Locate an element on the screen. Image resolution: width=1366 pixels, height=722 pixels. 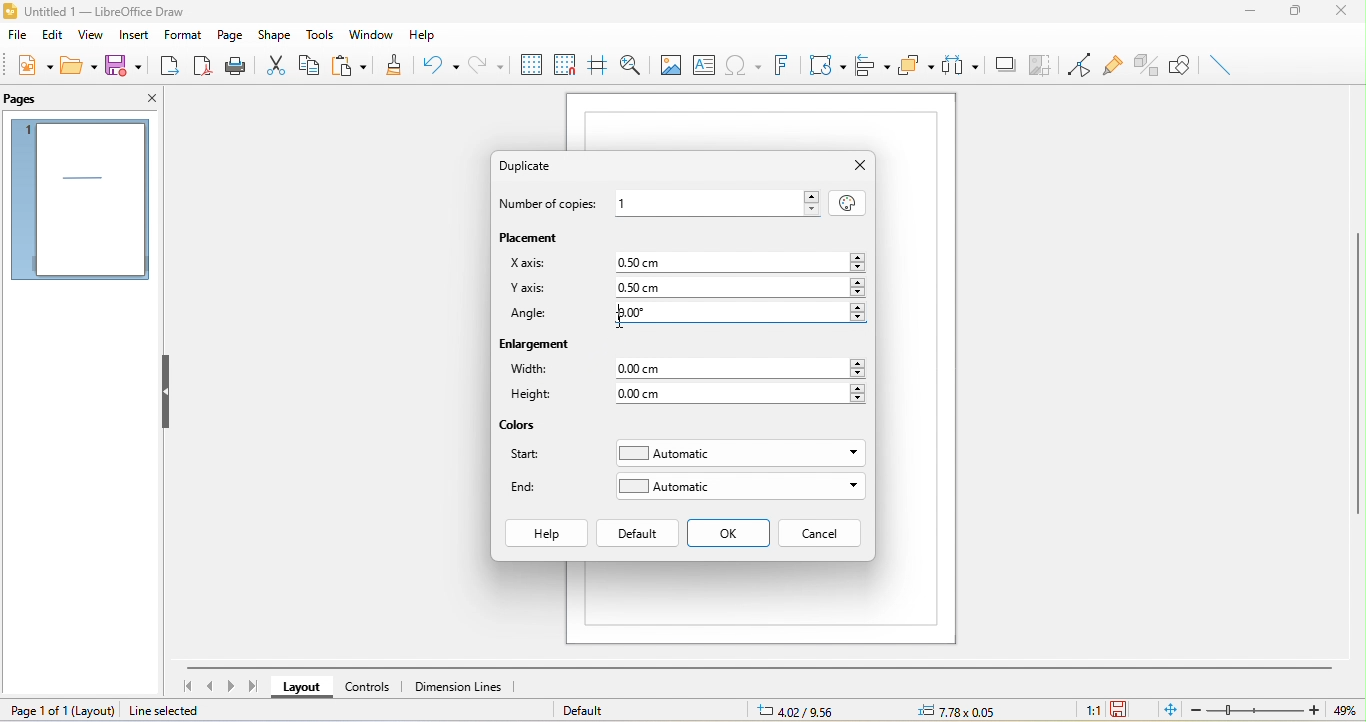
ok is located at coordinates (730, 534).